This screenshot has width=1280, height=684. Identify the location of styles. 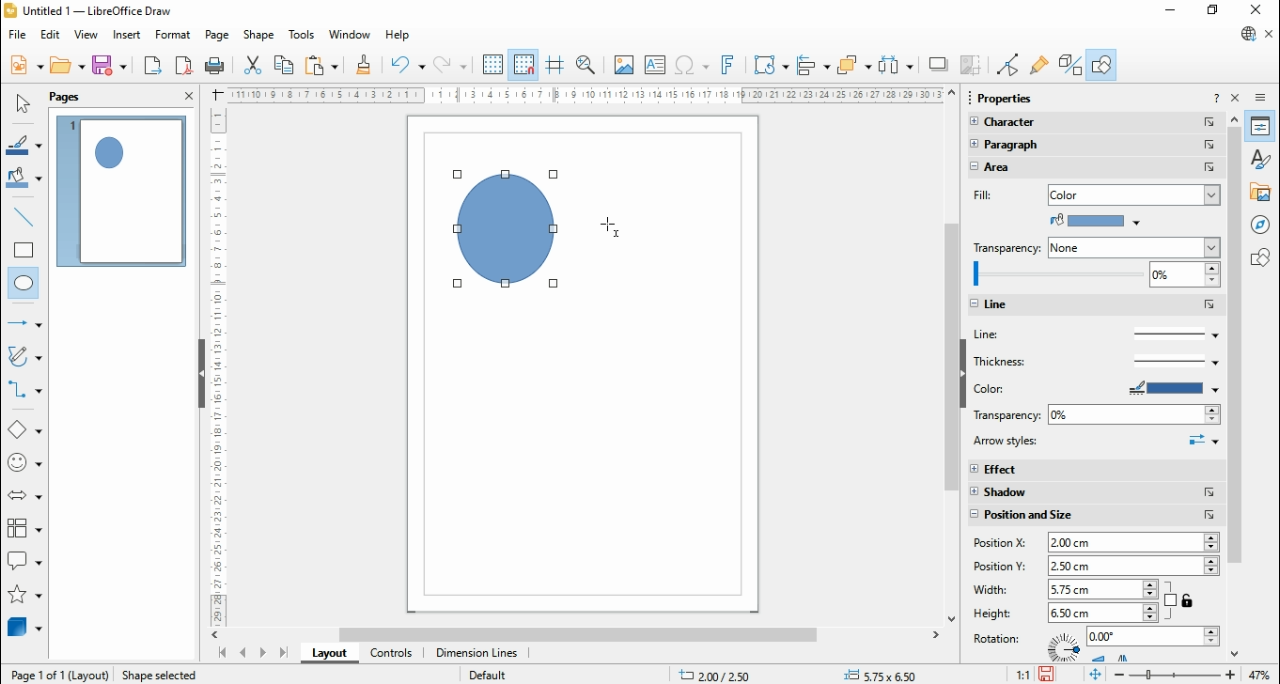
(1262, 157).